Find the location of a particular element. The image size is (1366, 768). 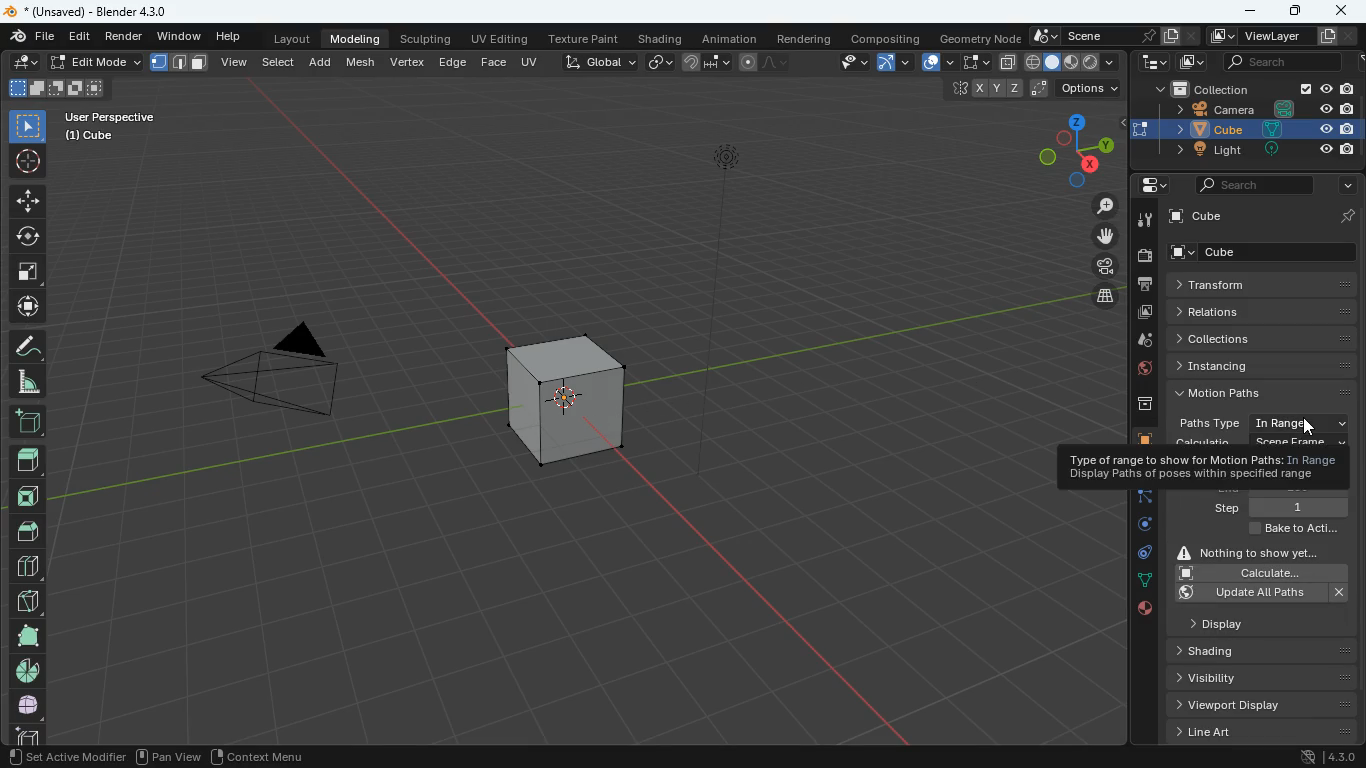

add is located at coordinates (323, 60).